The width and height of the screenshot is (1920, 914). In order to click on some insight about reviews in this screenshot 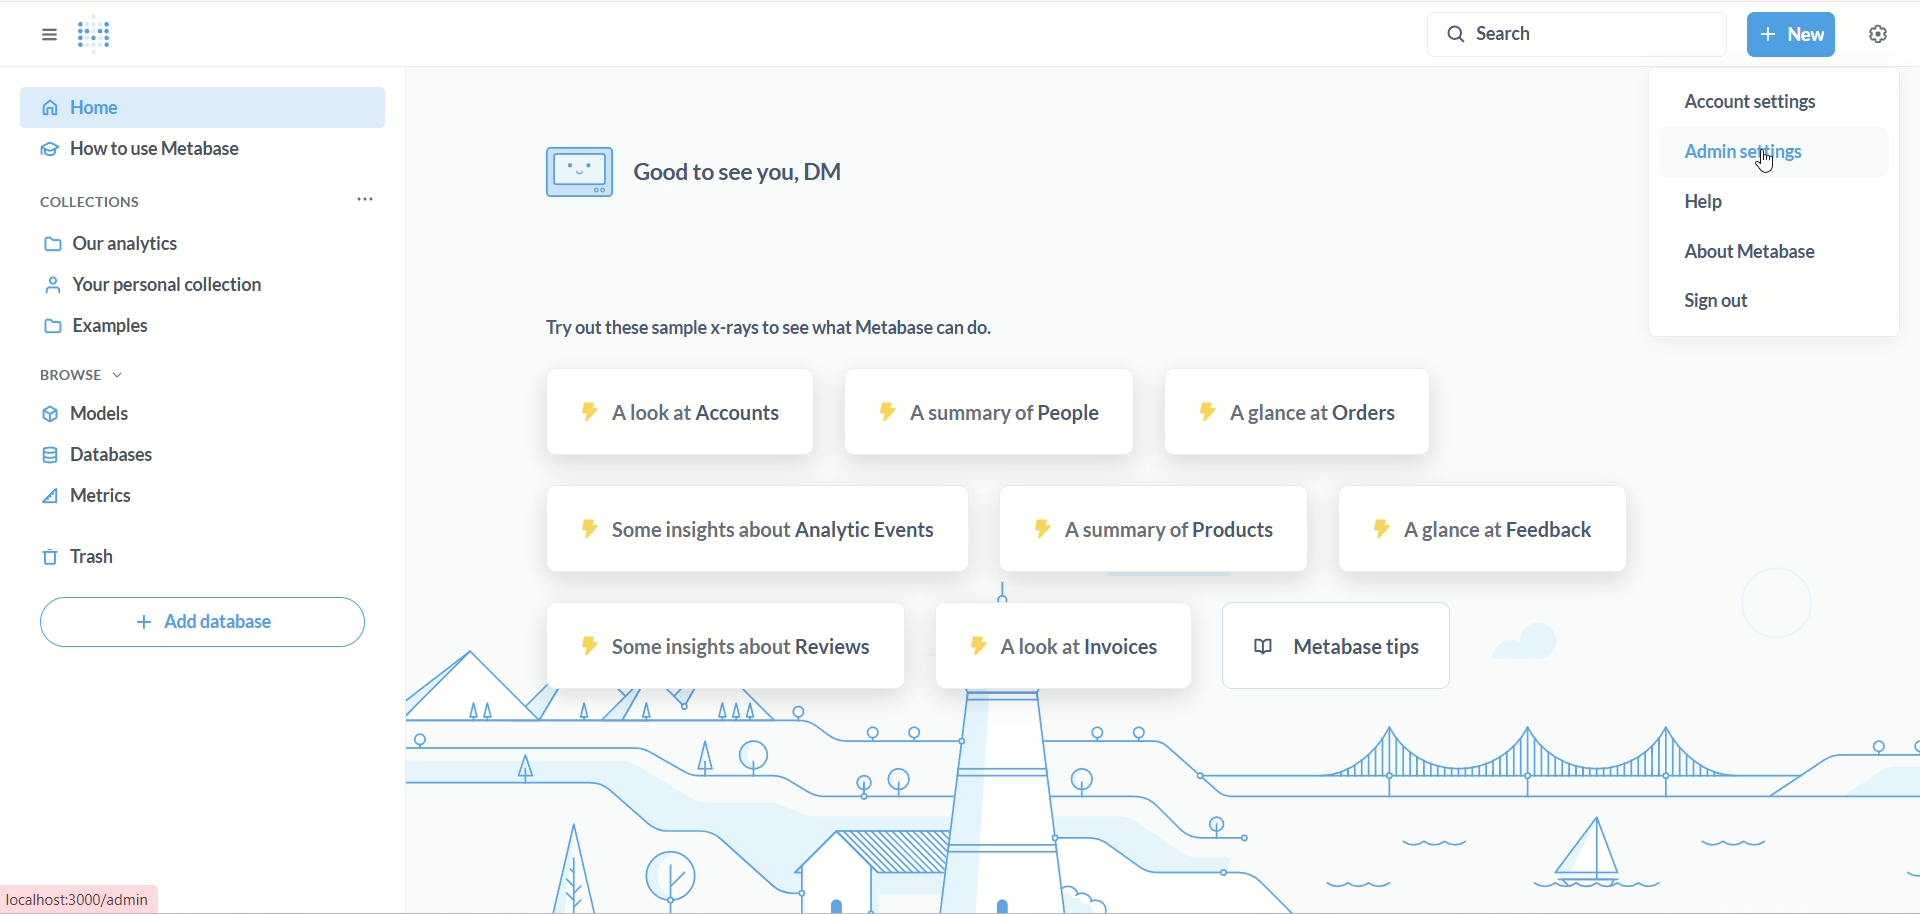, I will do `click(729, 647)`.